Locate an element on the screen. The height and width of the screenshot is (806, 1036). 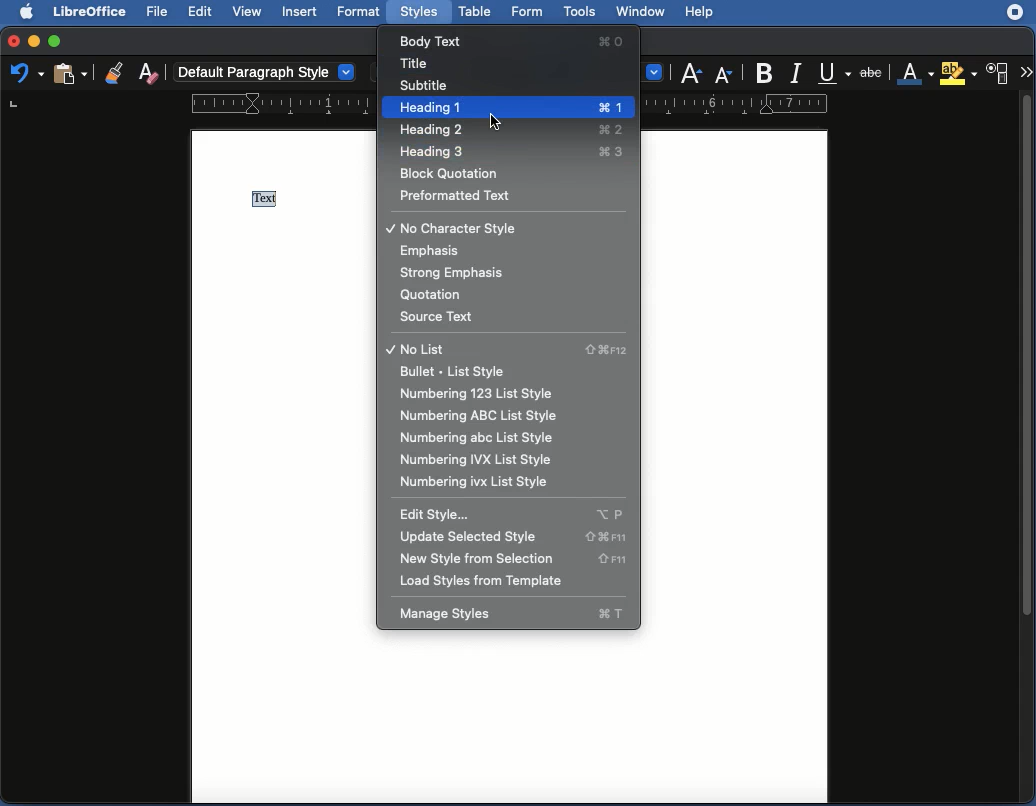
Insert is located at coordinates (301, 12).